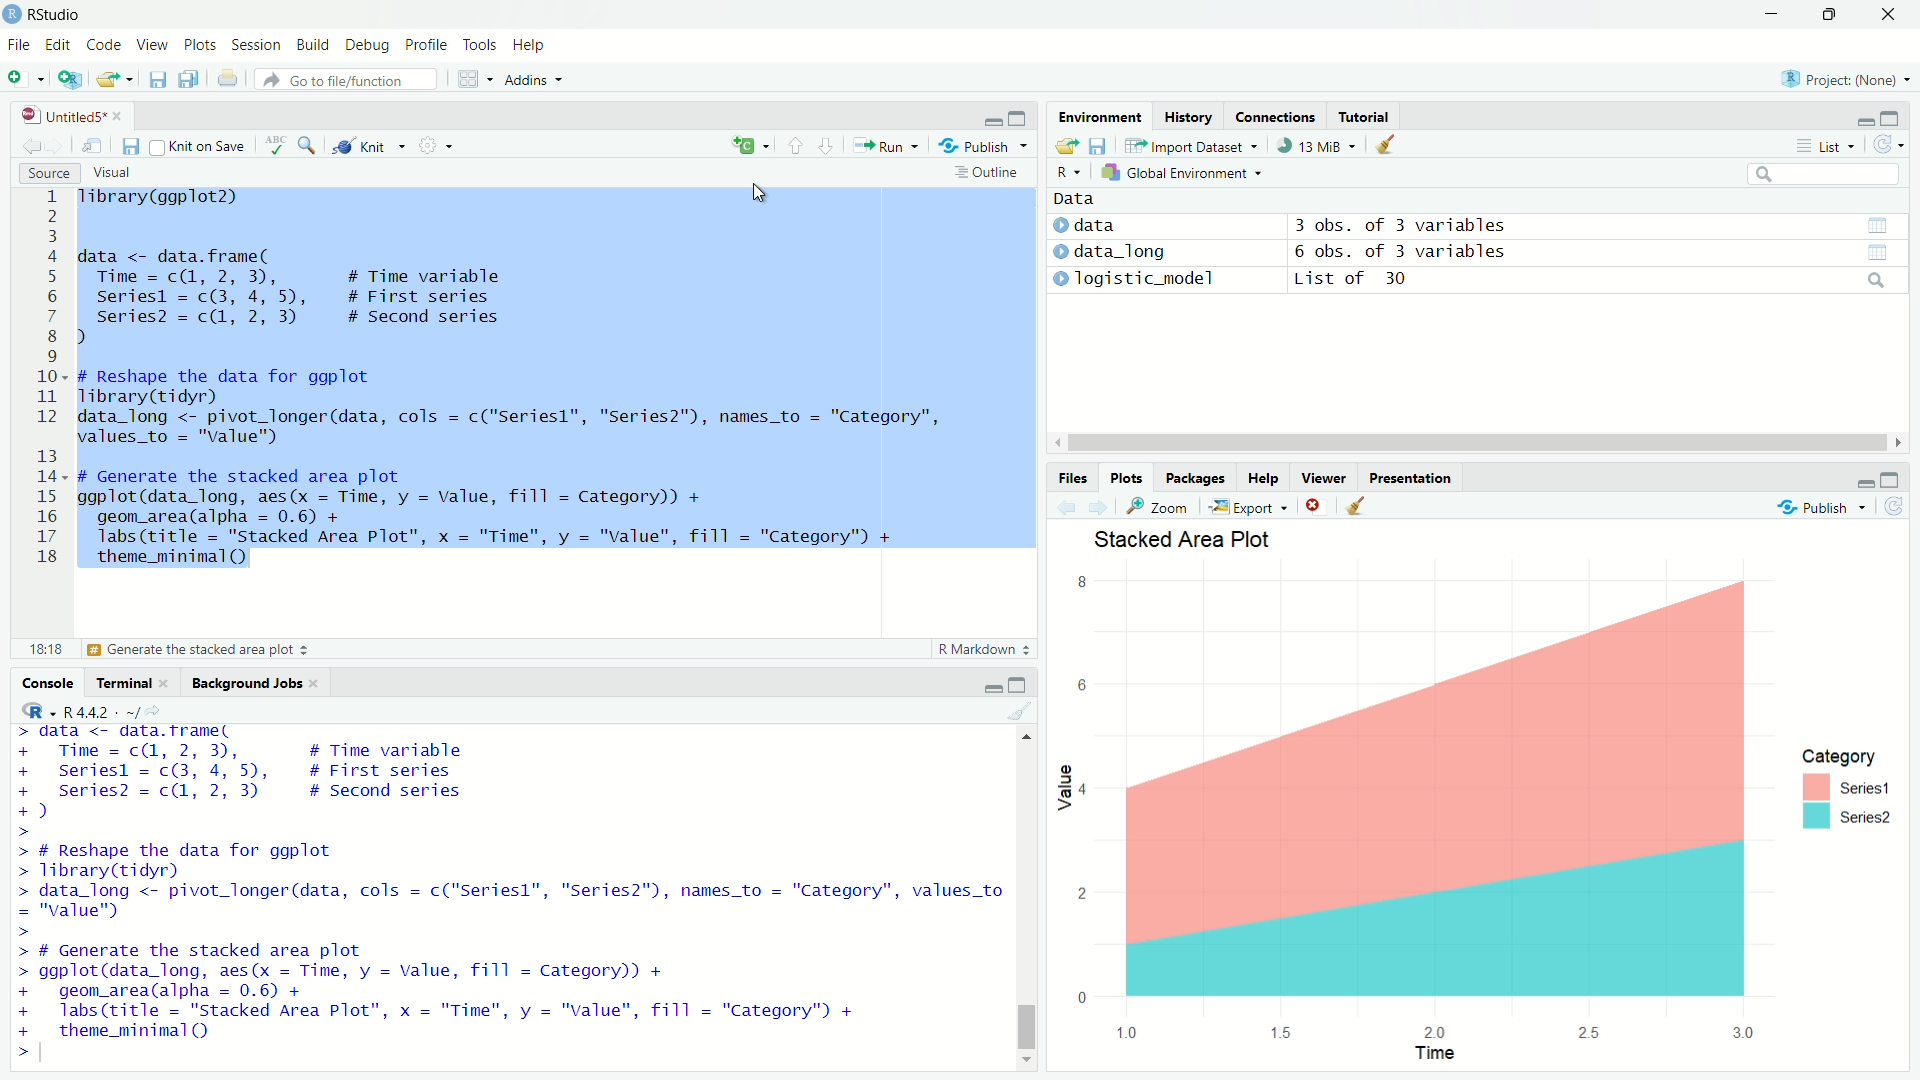  Describe the element at coordinates (248, 684) in the screenshot. I see `Background Jobs` at that location.